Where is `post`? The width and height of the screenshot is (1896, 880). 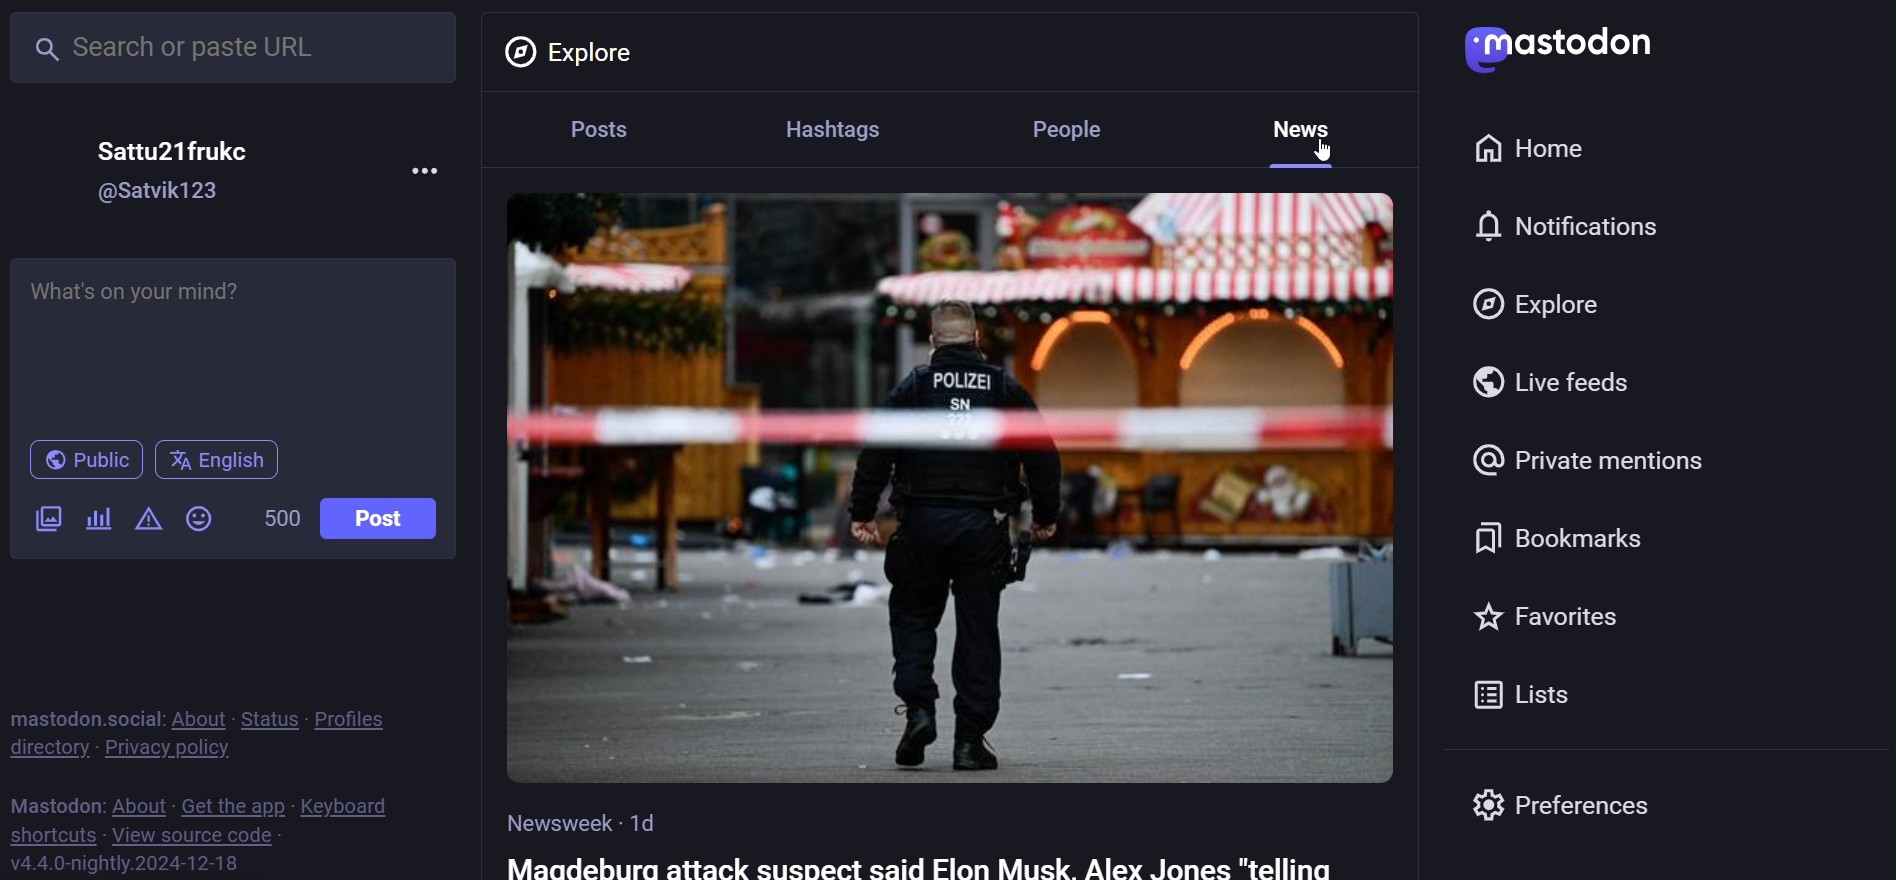 post is located at coordinates (383, 520).